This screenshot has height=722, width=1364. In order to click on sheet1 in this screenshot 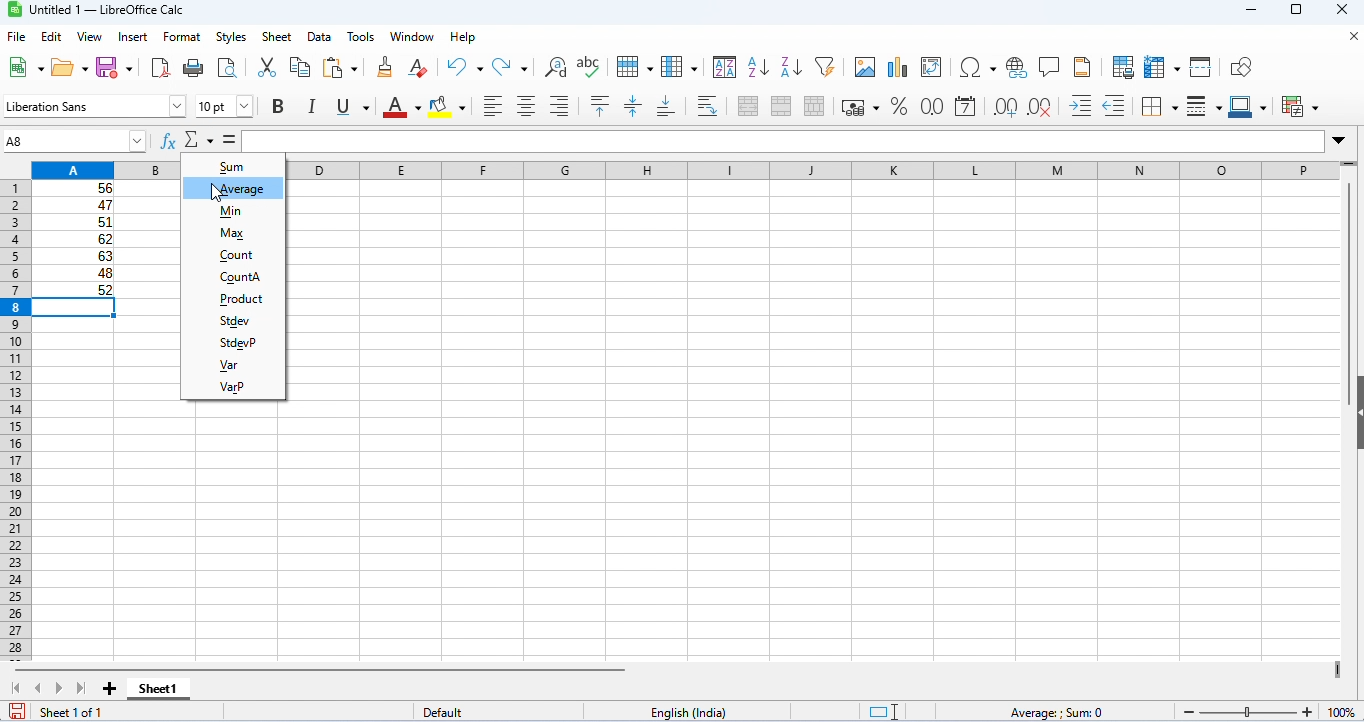, I will do `click(157, 689)`.